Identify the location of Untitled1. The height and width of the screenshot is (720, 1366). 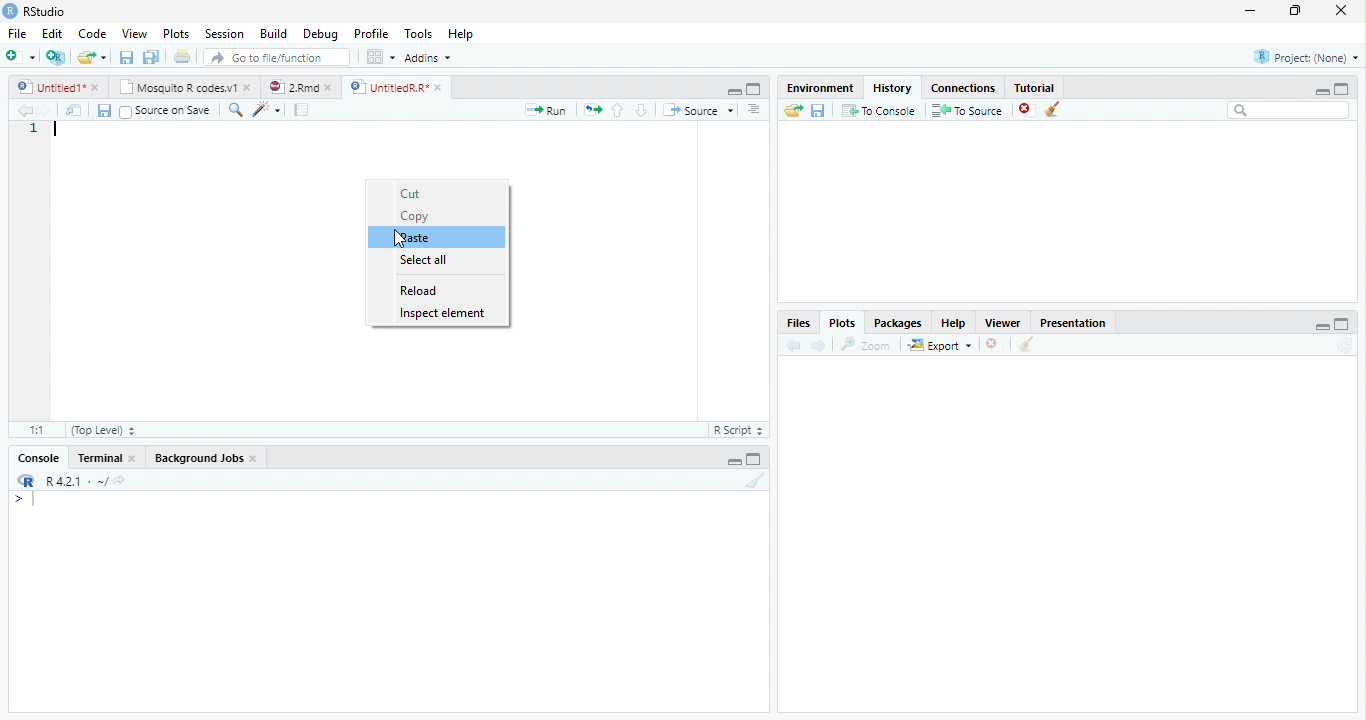
(46, 87).